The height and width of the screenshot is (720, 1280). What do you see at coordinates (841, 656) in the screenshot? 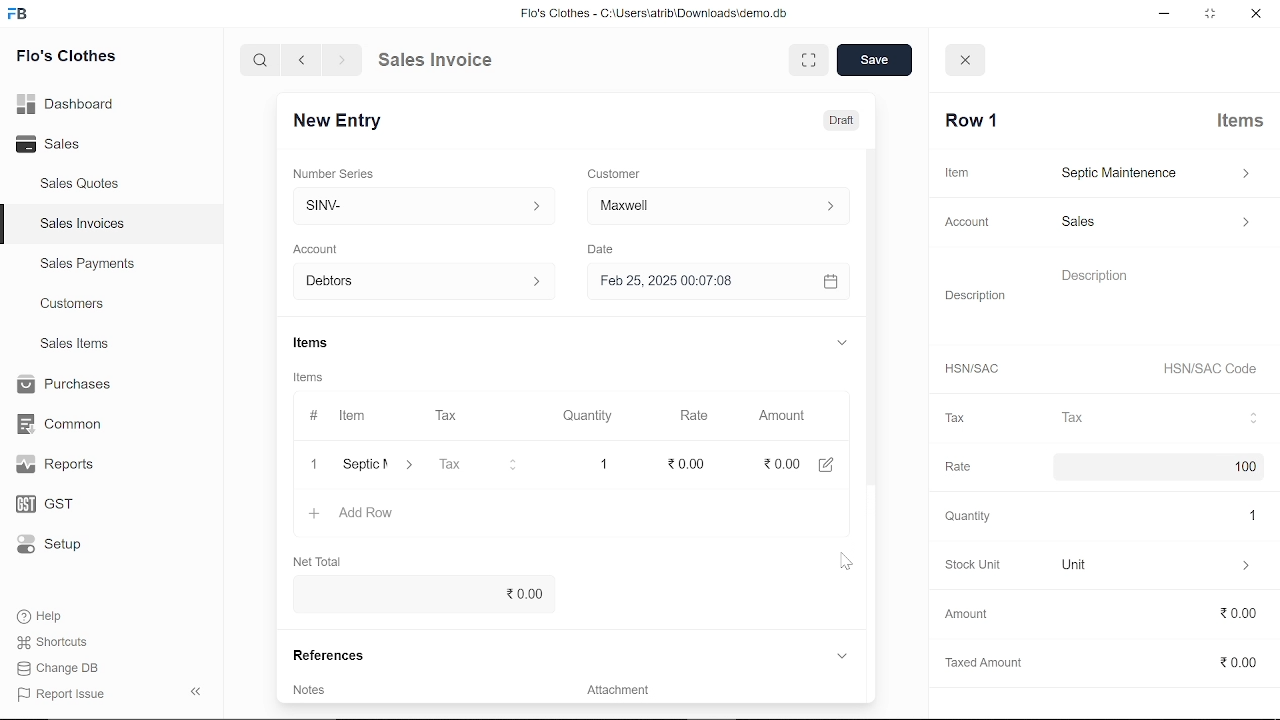
I see `expand reference` at bounding box center [841, 656].